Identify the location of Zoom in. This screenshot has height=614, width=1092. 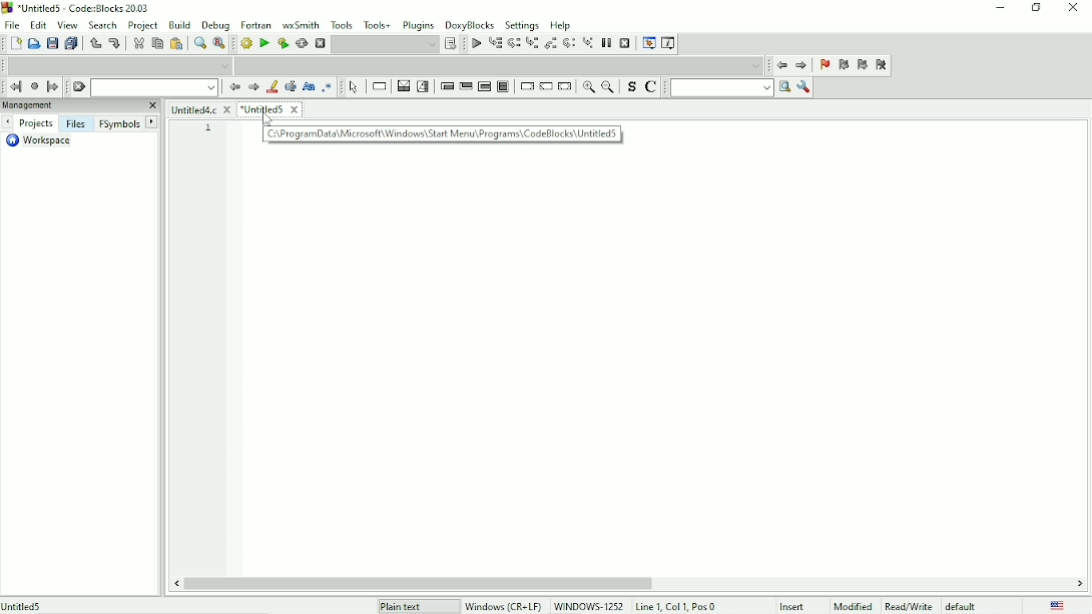
(588, 86).